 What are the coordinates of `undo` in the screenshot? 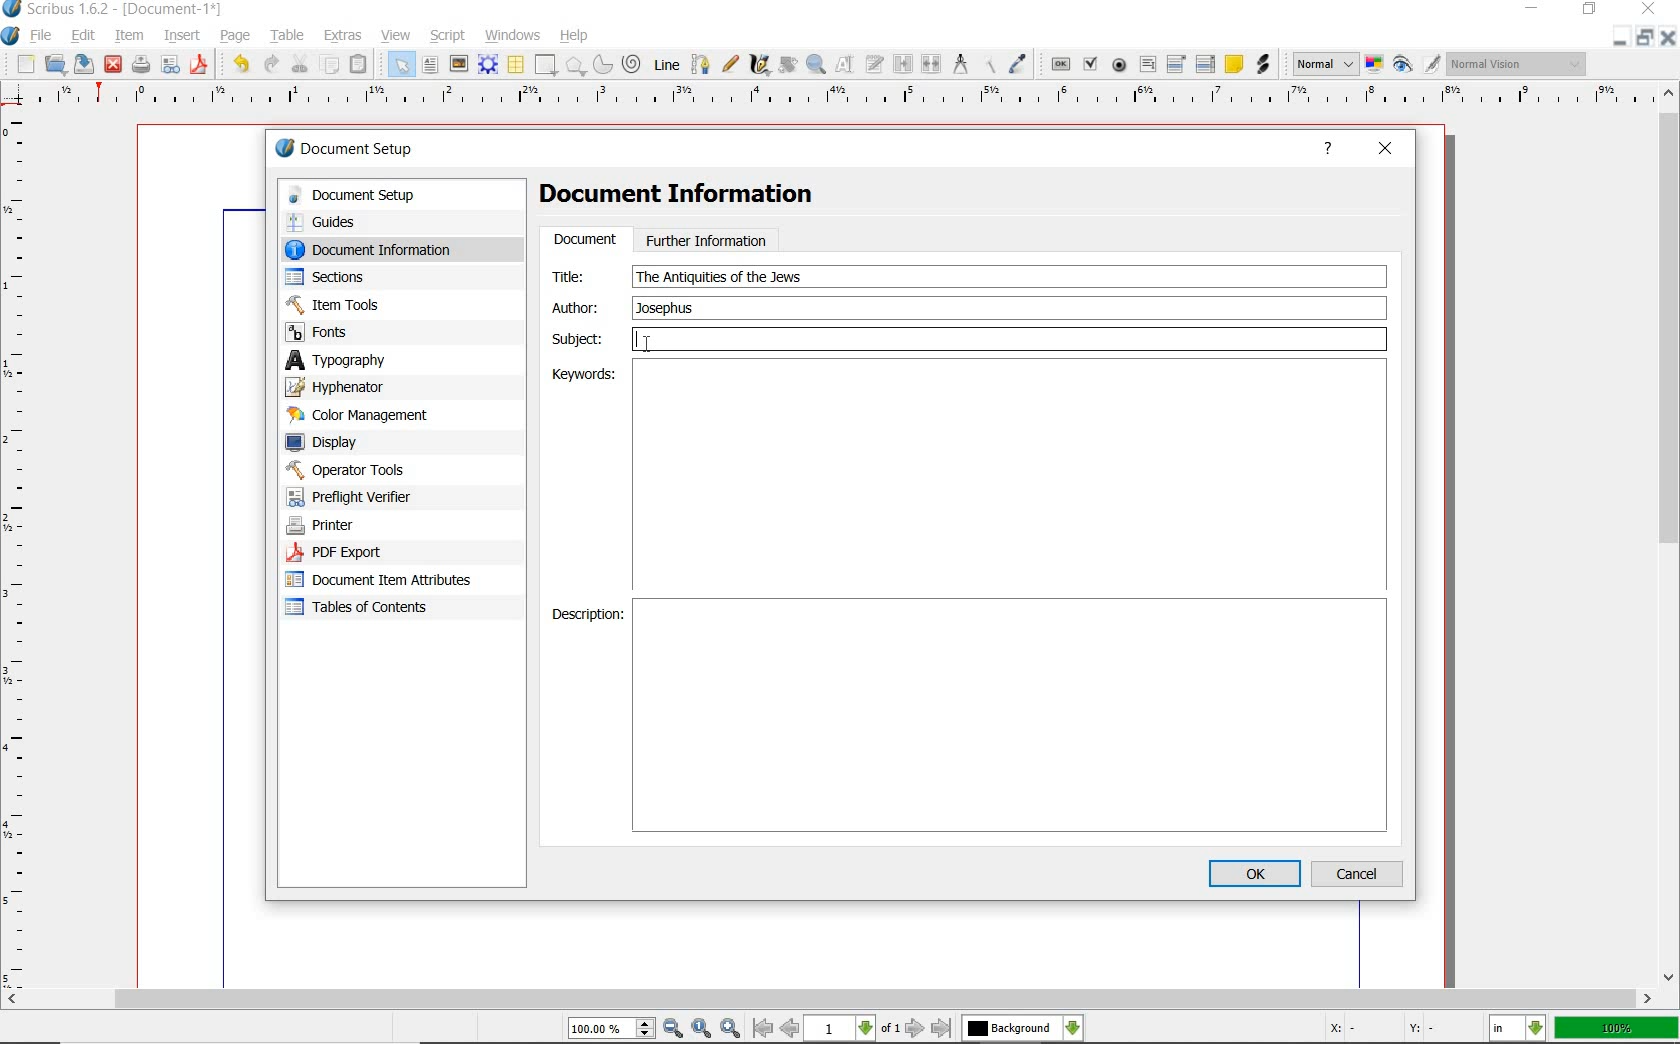 It's located at (240, 66).